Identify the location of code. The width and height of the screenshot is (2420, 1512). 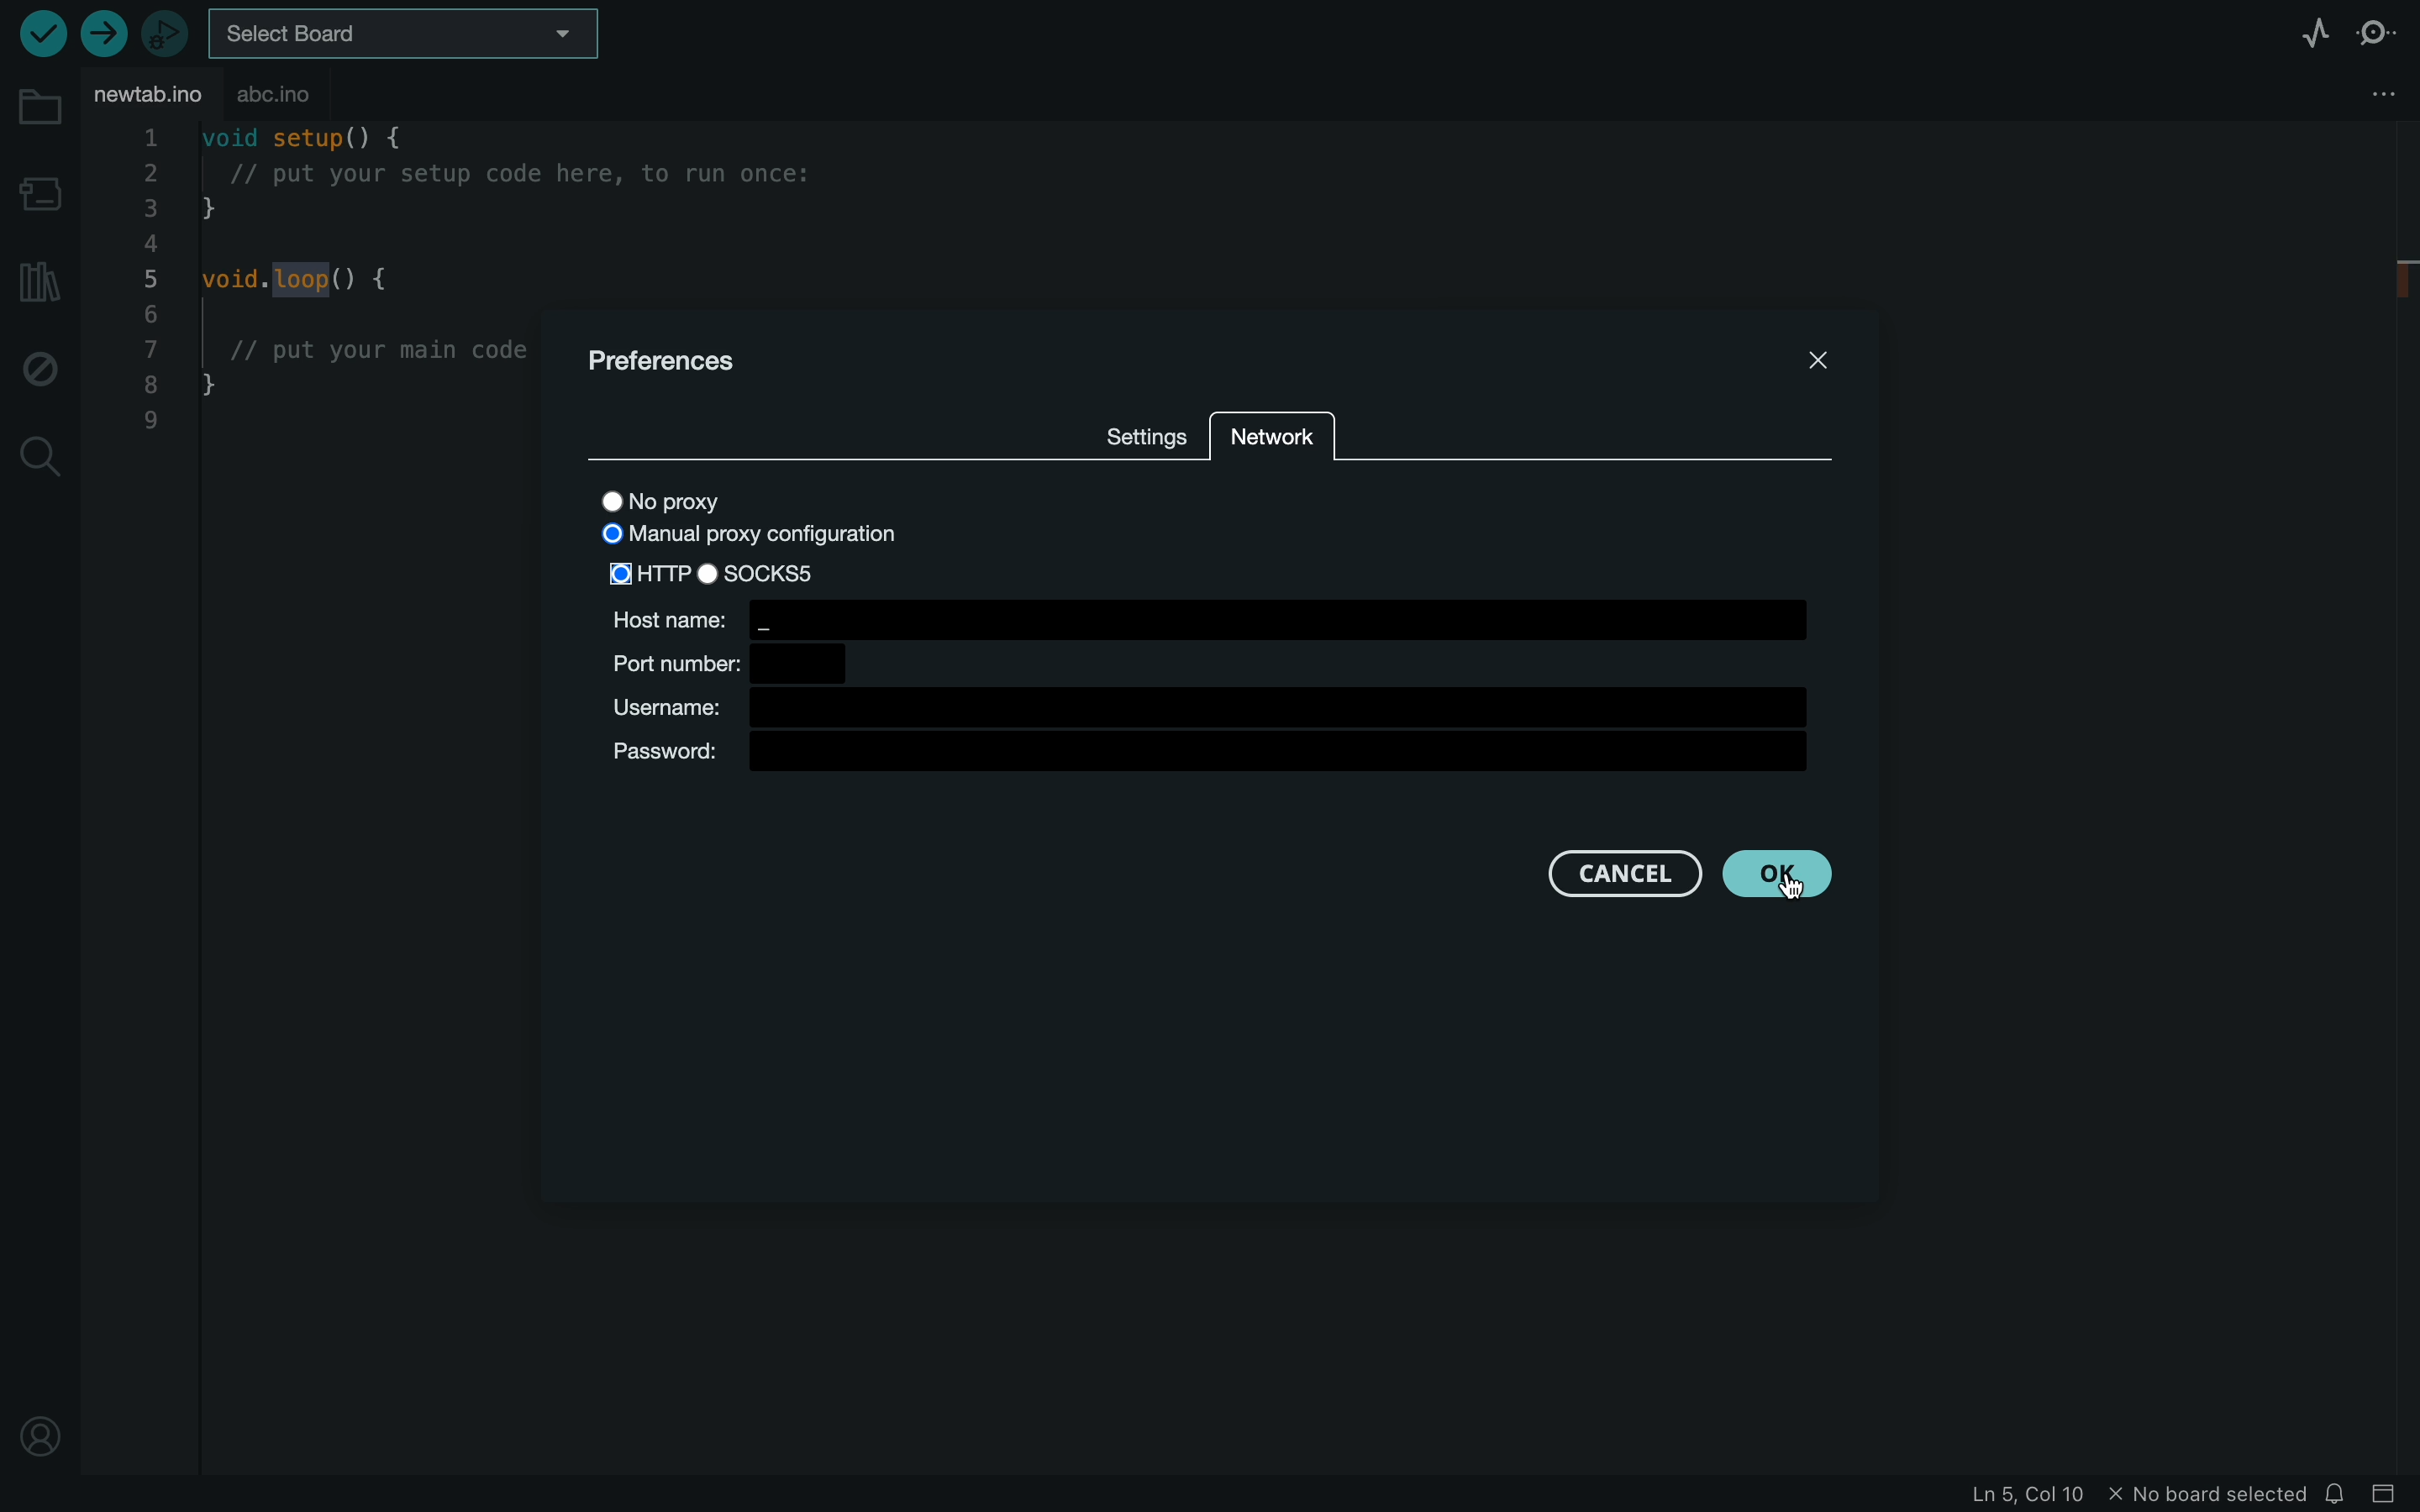
(317, 309).